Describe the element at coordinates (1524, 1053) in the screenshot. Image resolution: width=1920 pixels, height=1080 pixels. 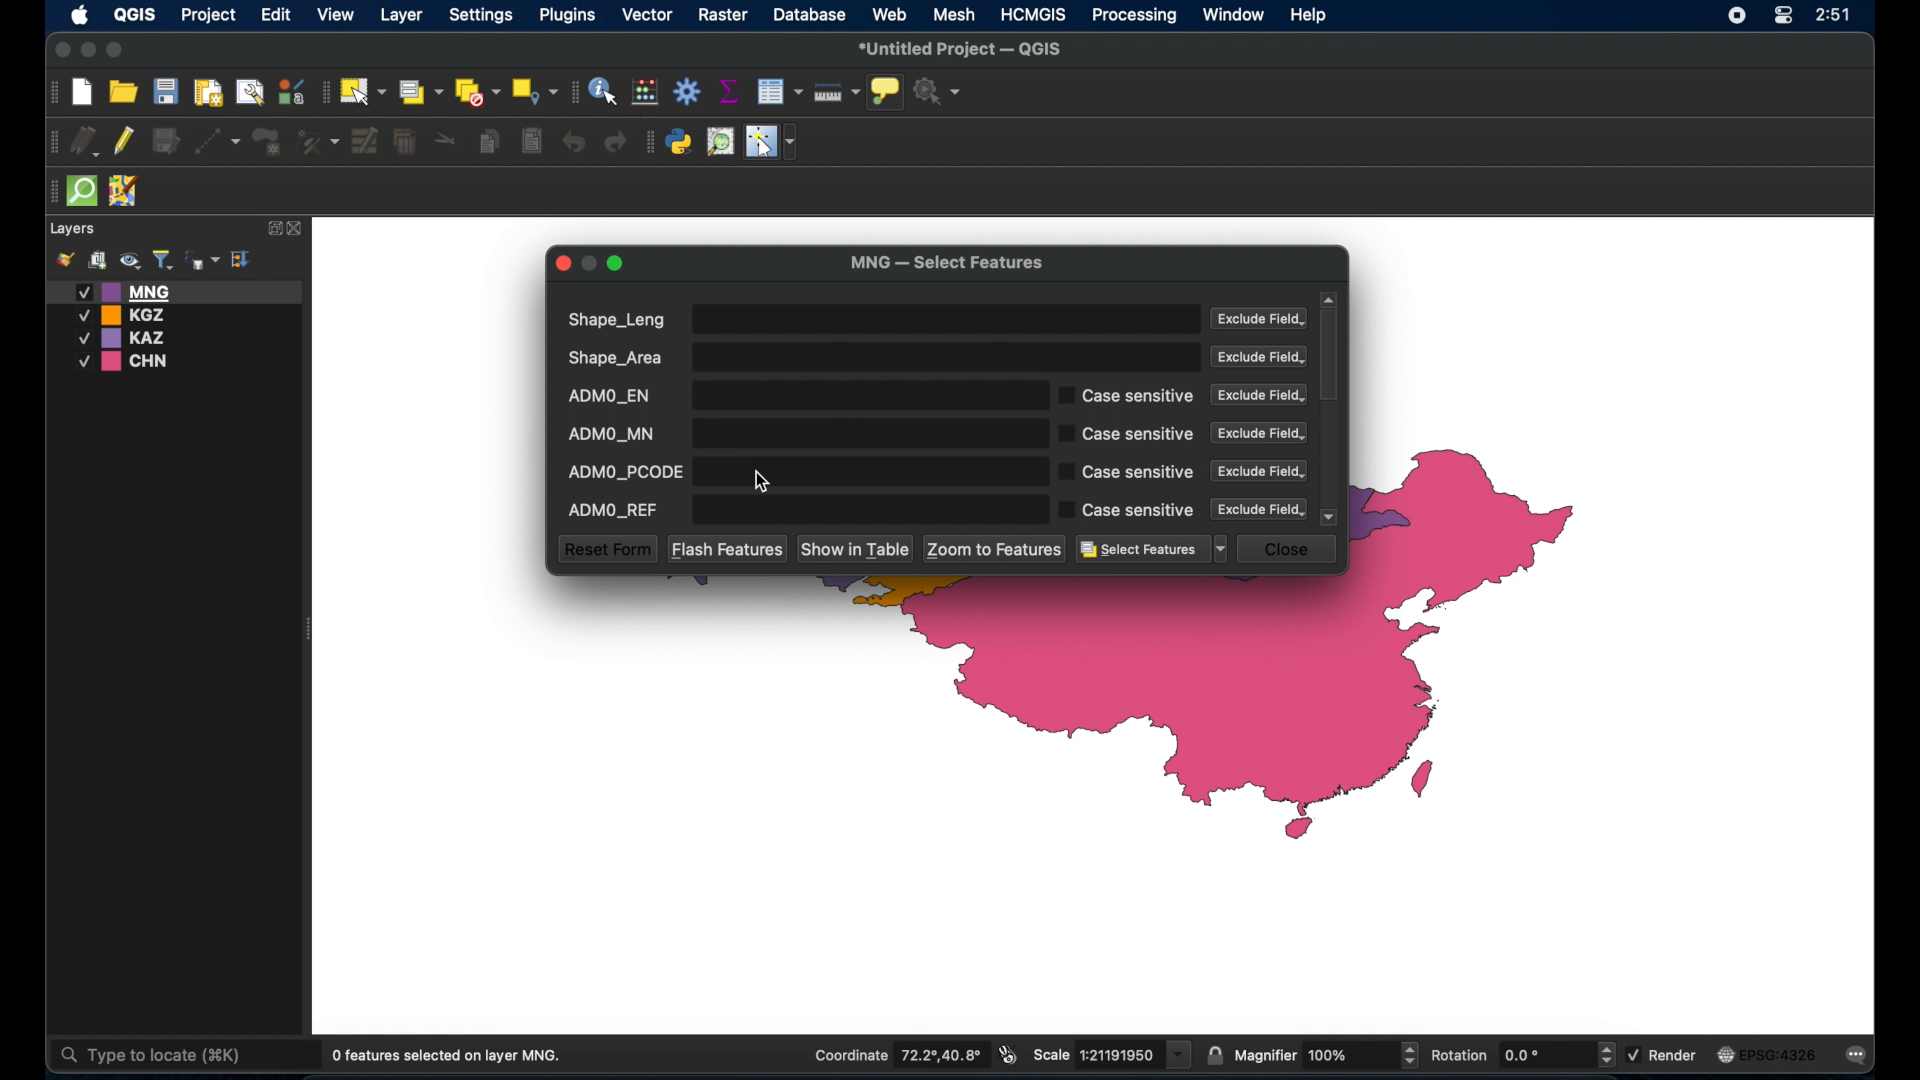
I see `rotation 0.0` at that location.